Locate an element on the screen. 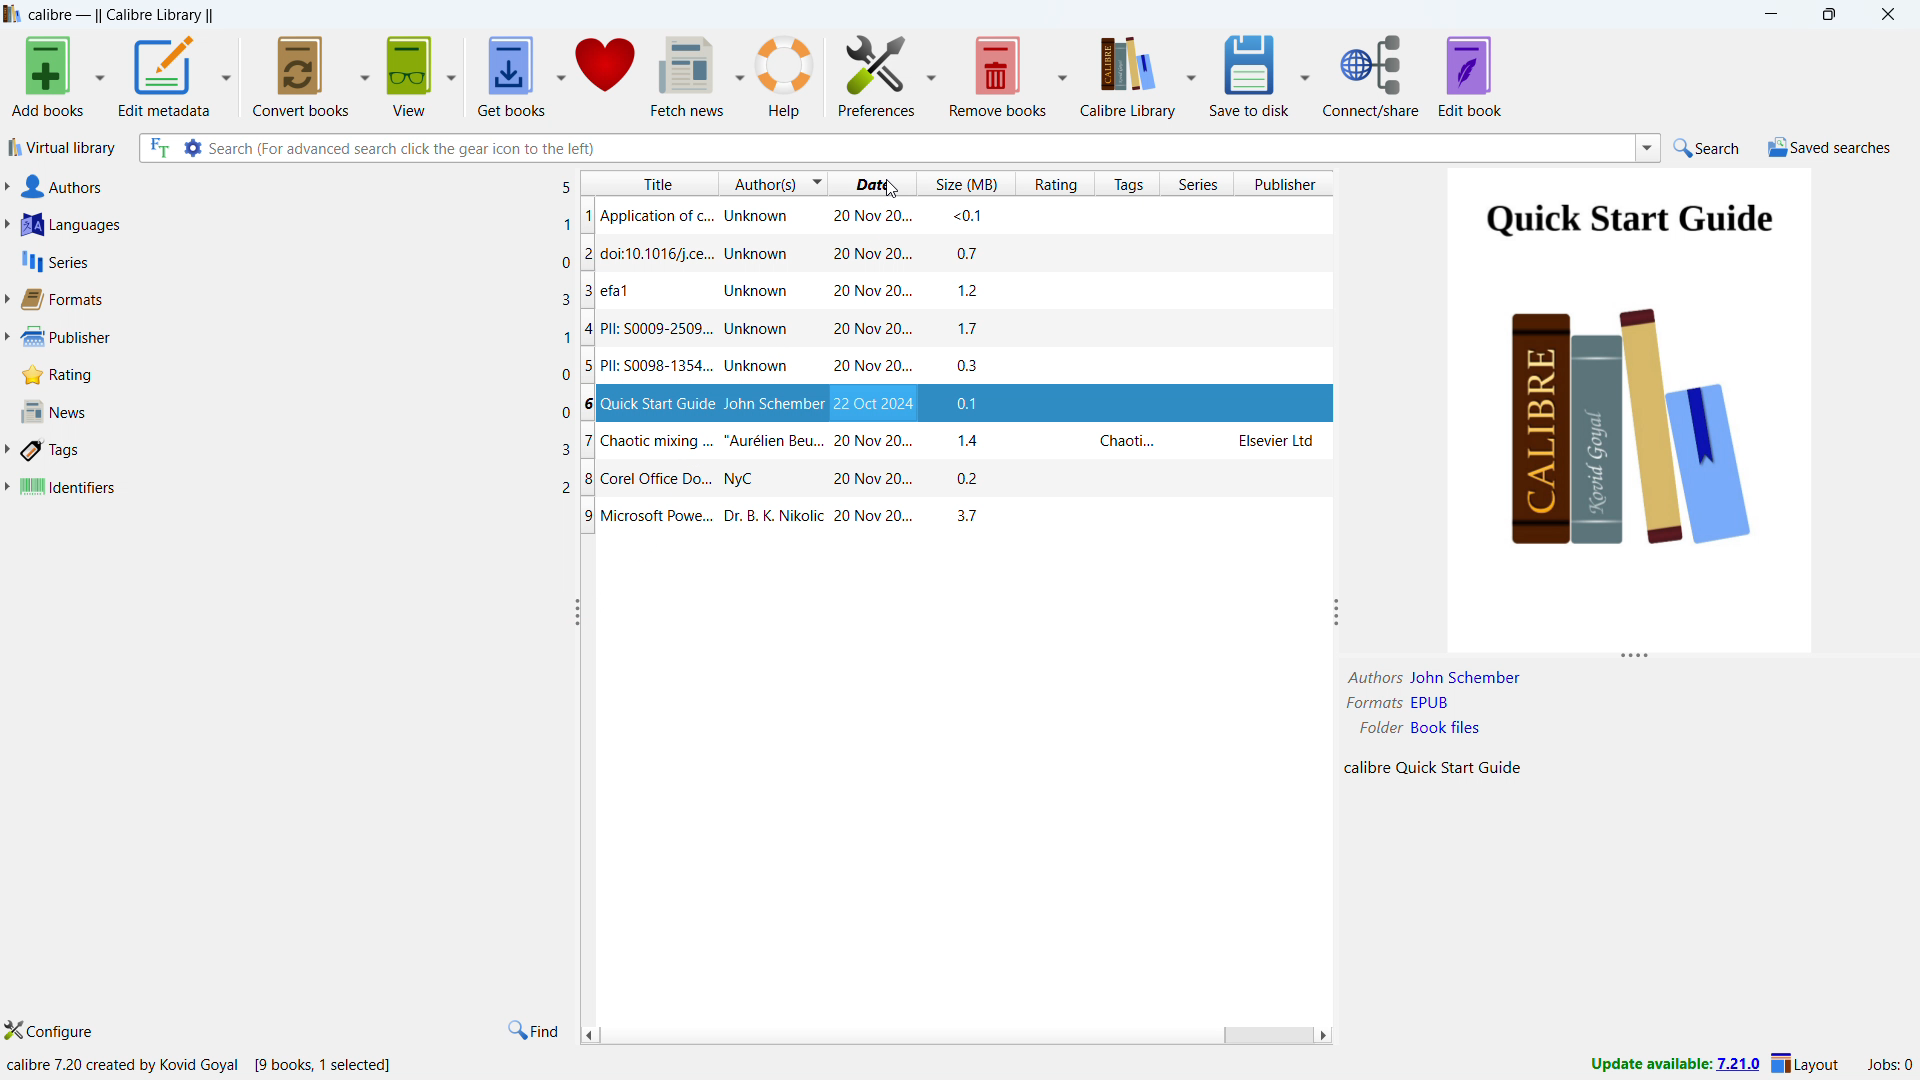  expand publisher is located at coordinates (7, 339).